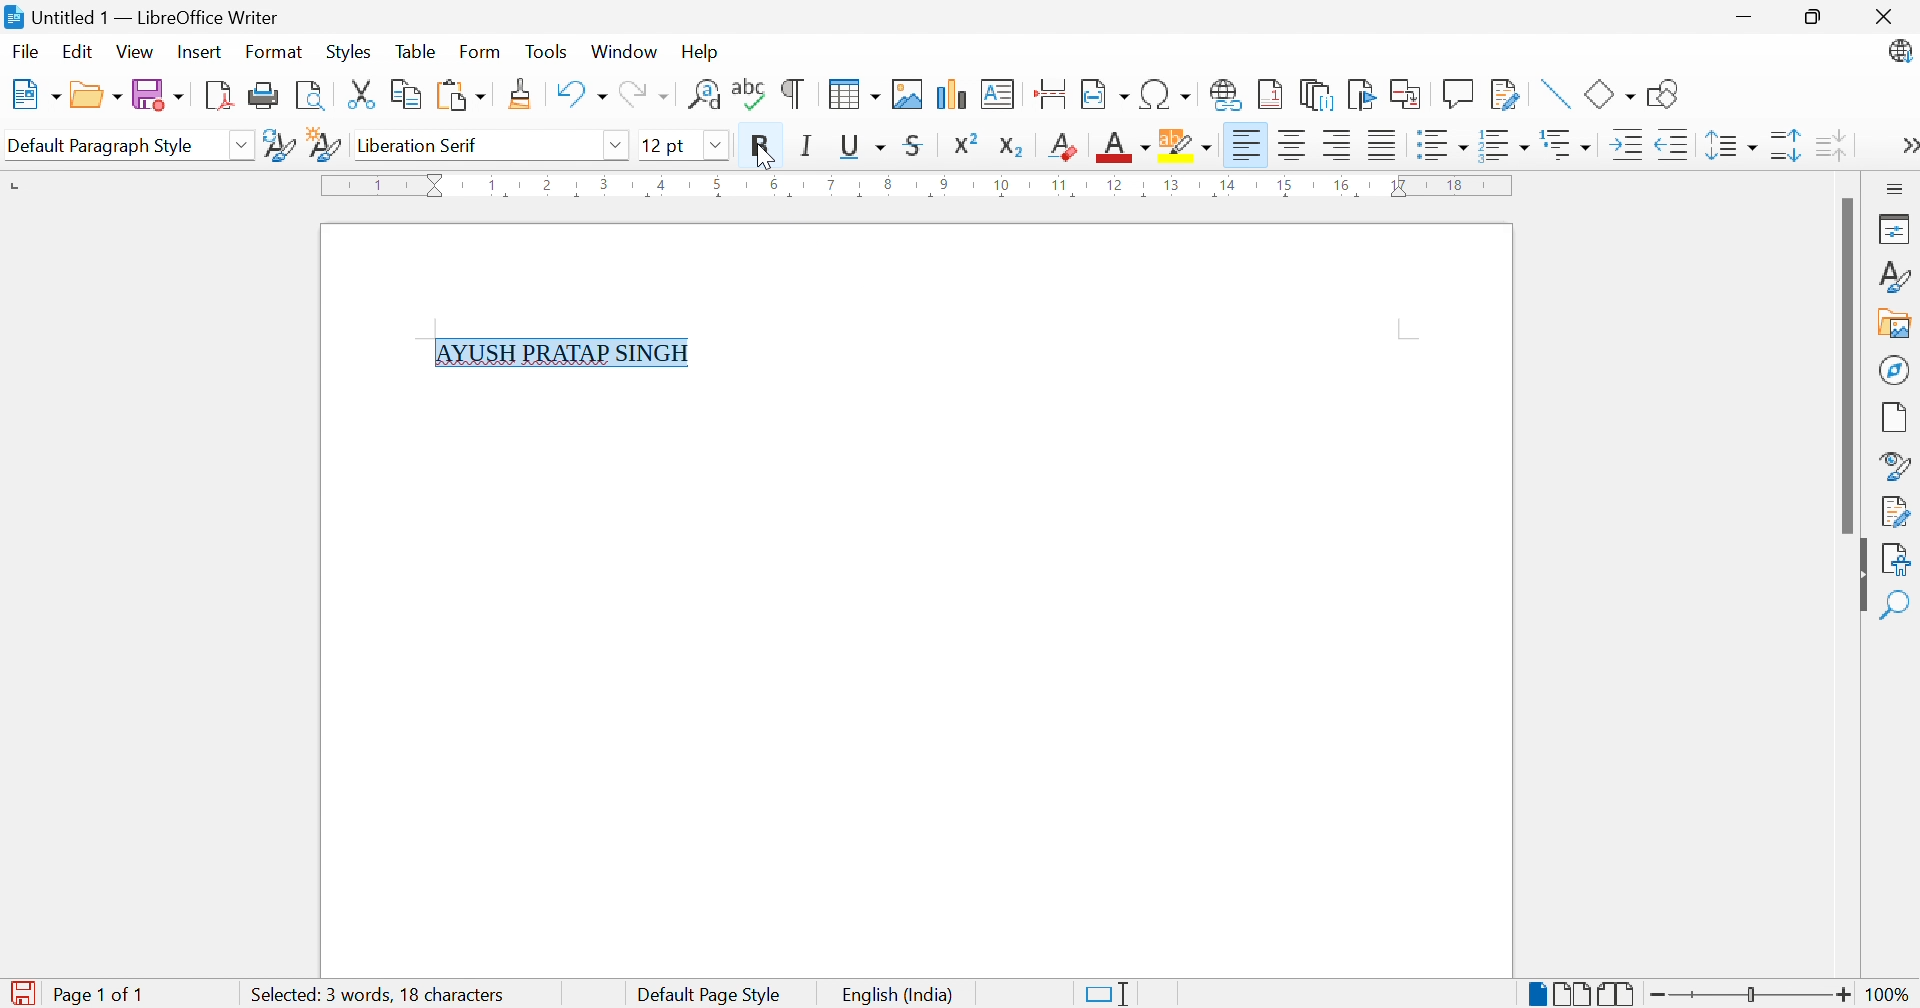 This screenshot has width=1920, height=1008. What do you see at coordinates (280, 145) in the screenshot?
I see `Update Selected Style` at bounding box center [280, 145].